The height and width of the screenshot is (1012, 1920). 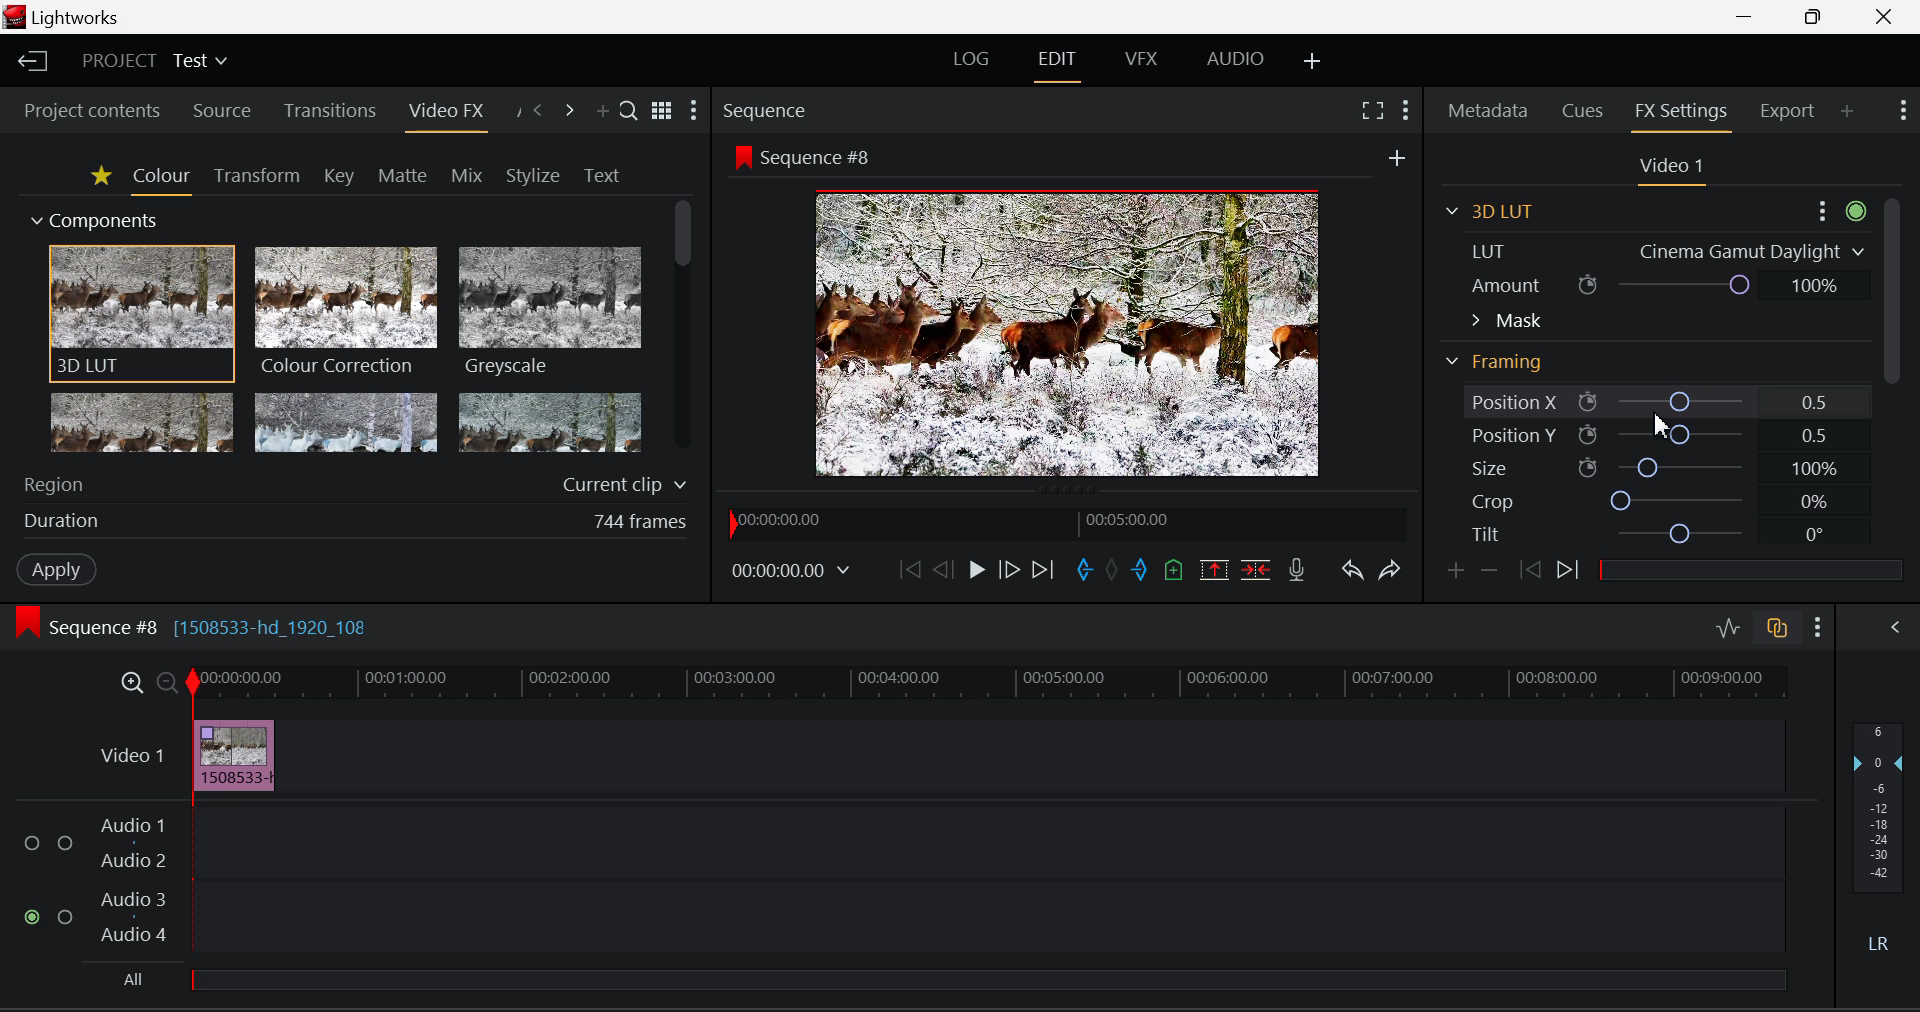 I want to click on Framing Section, so click(x=1499, y=364).